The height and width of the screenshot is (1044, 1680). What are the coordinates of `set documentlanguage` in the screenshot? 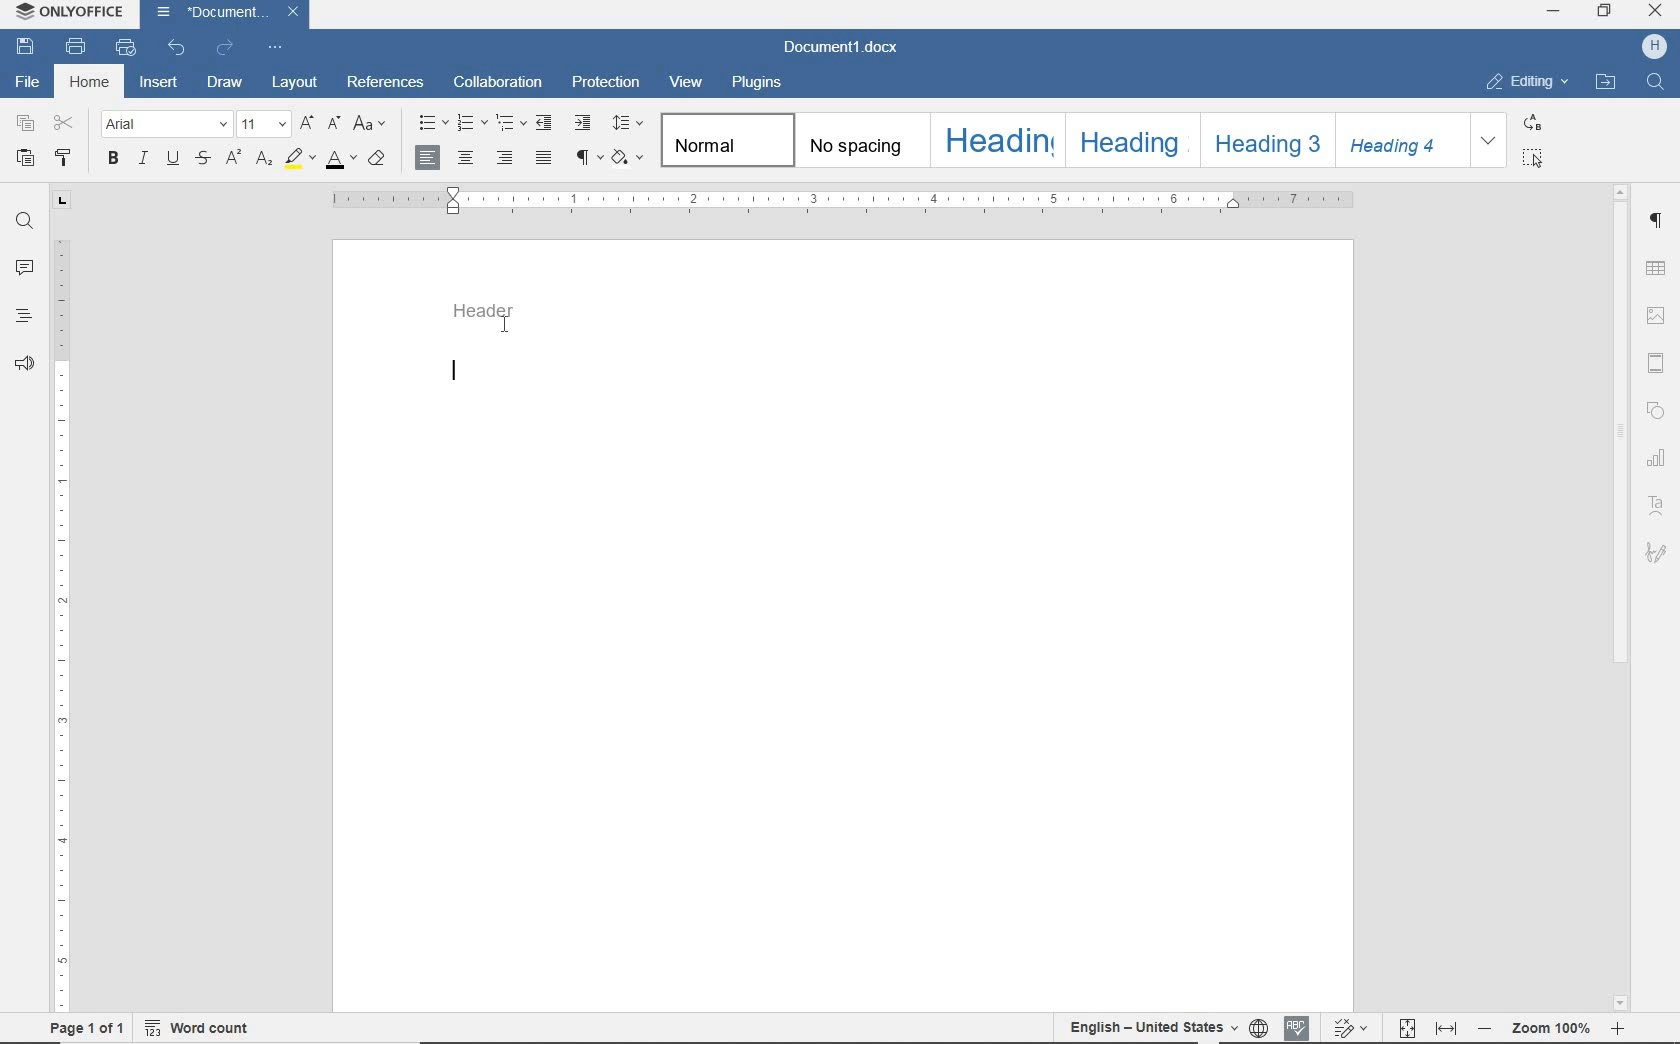 It's located at (1258, 1027).